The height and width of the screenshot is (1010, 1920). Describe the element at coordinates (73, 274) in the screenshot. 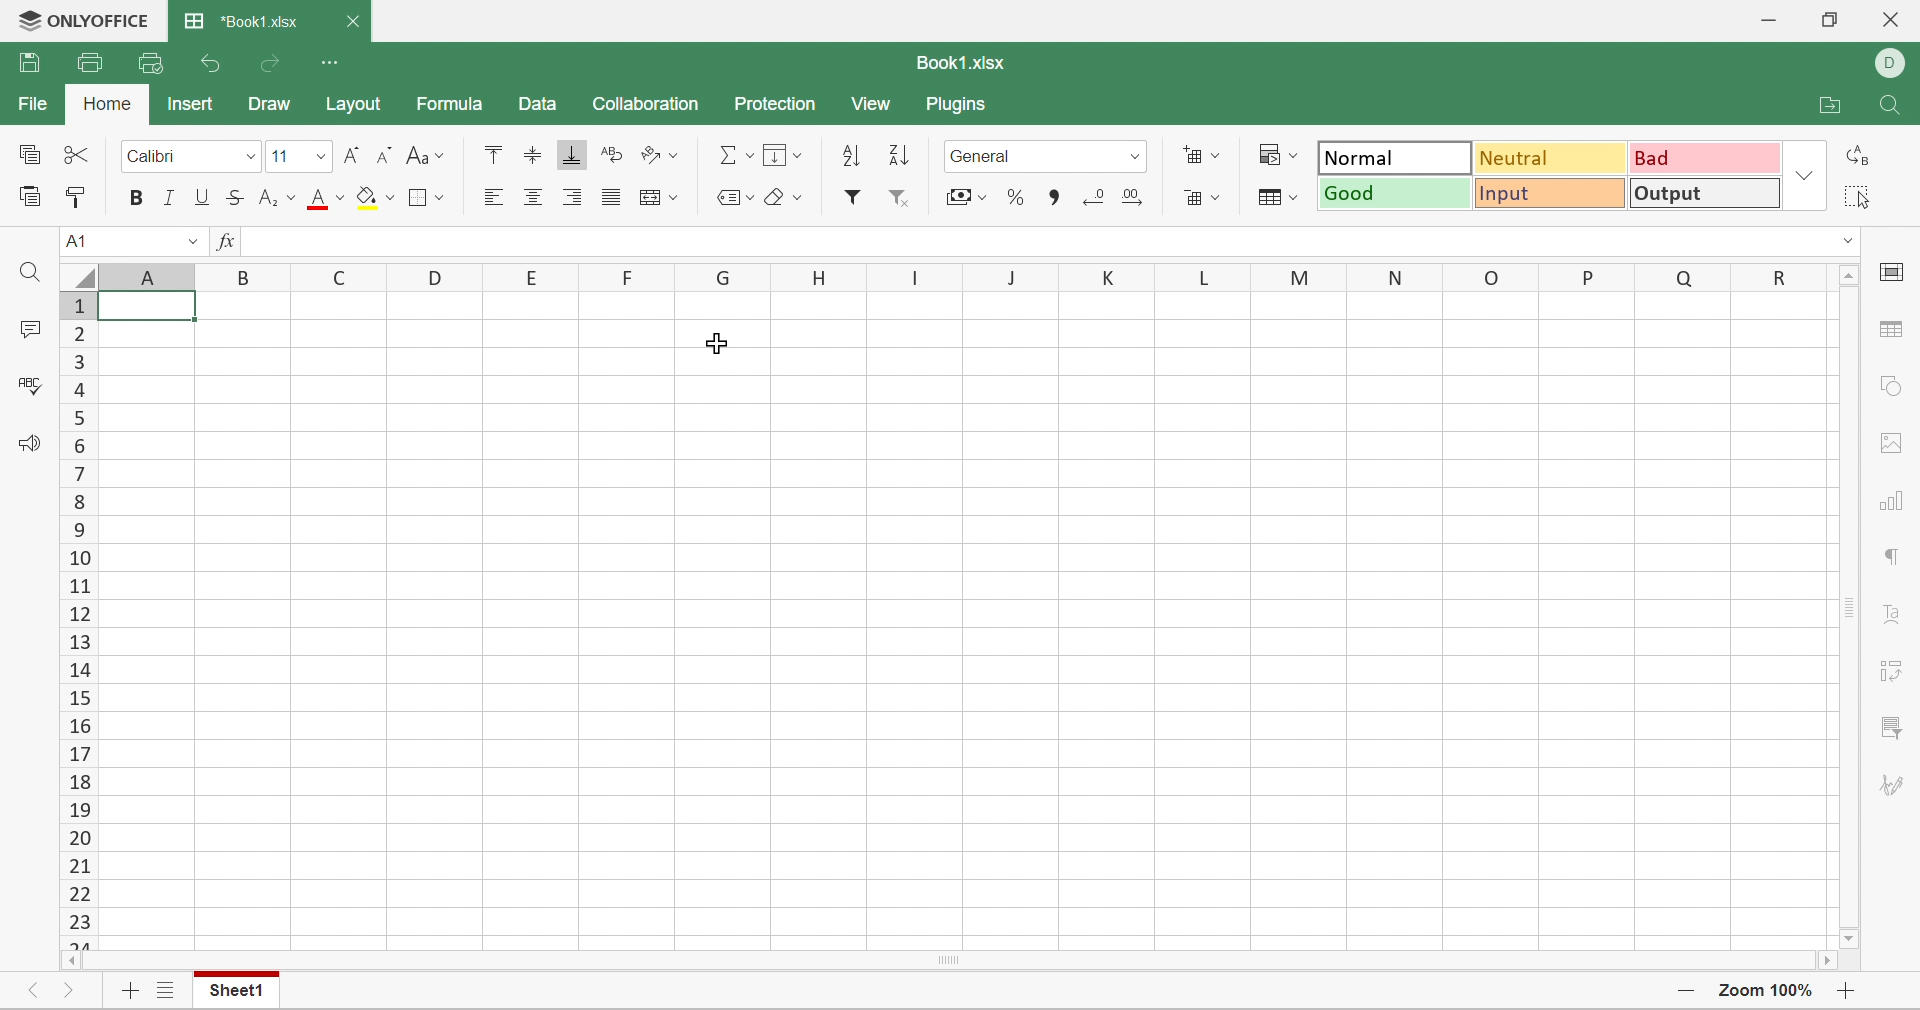

I see `Select all rows and columns` at that location.